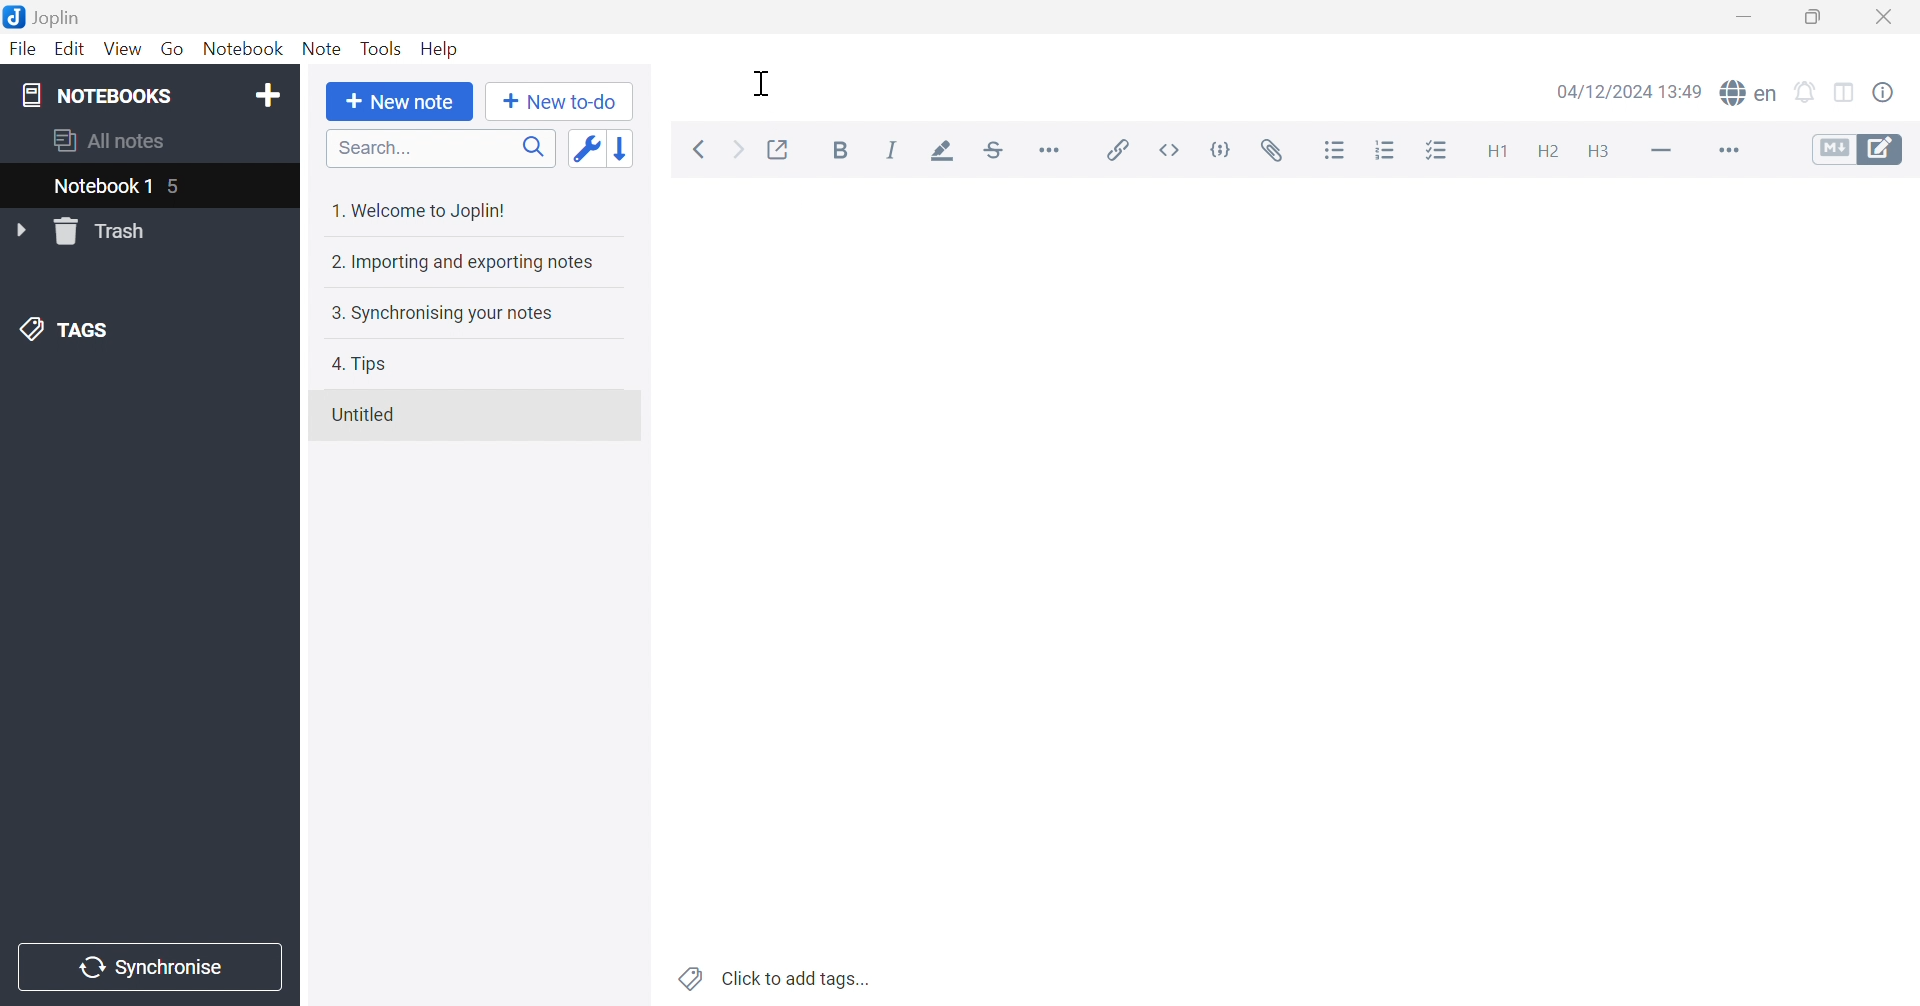 The image size is (1920, 1006). Describe the element at coordinates (742, 152) in the screenshot. I see `Forward` at that location.